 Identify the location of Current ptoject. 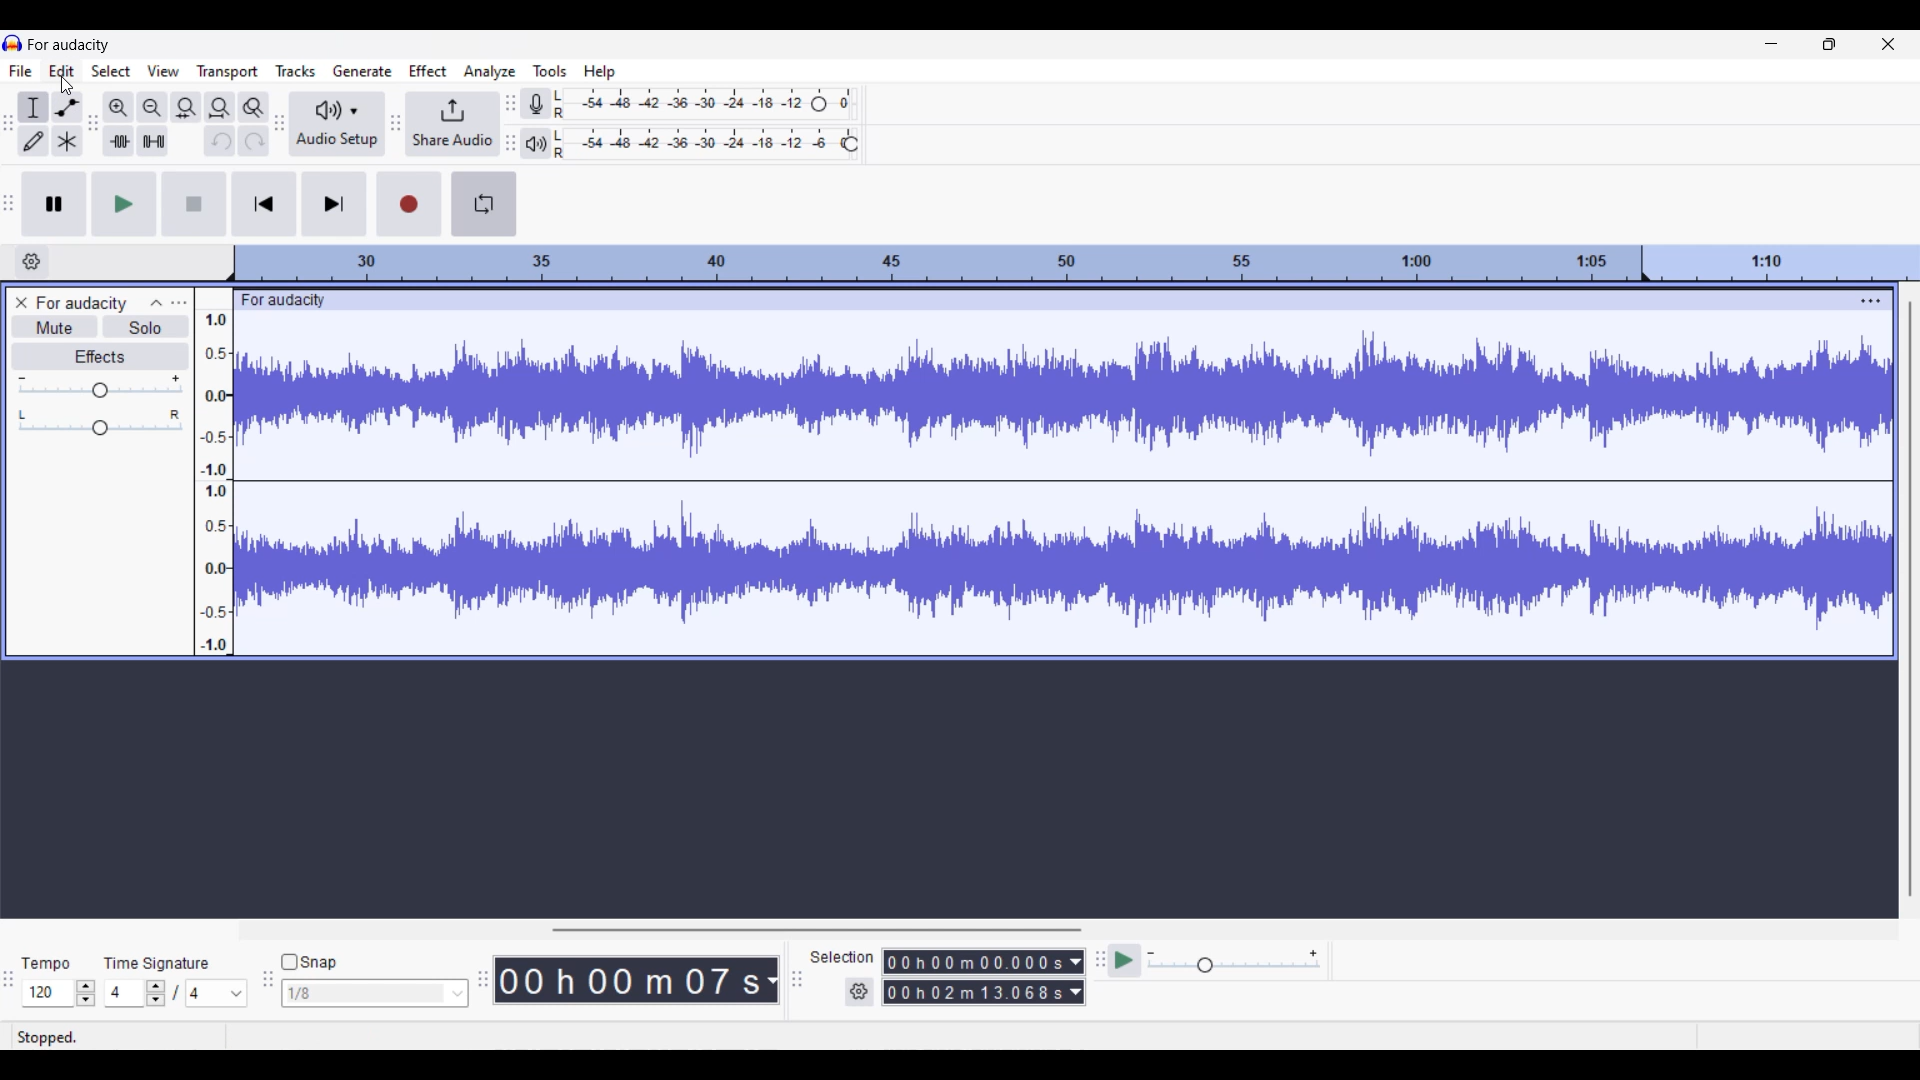
(82, 304).